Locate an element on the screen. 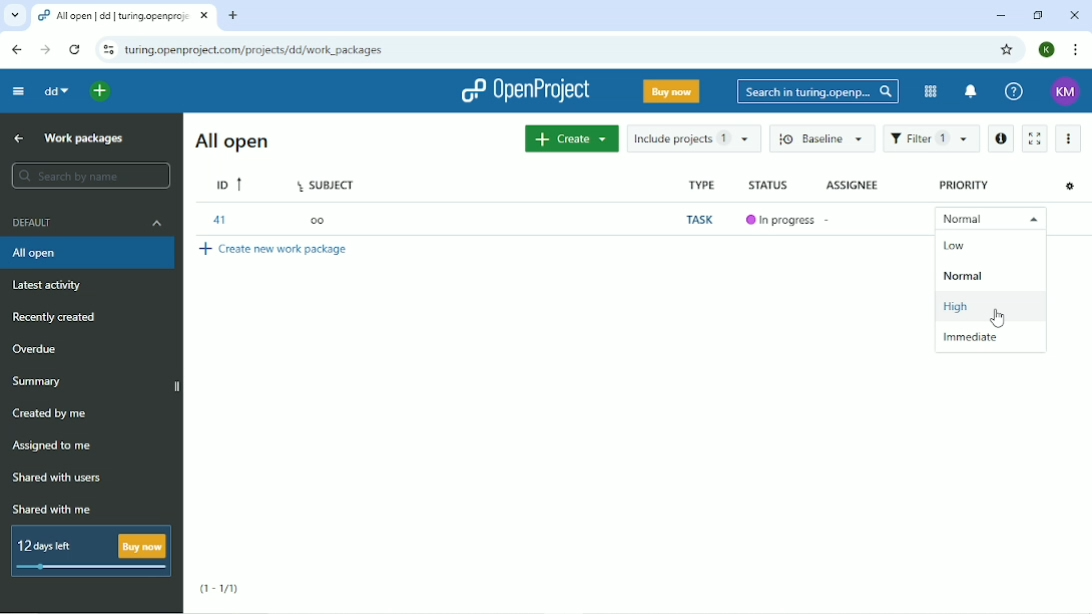 The width and height of the screenshot is (1092, 614). Up is located at coordinates (19, 138).